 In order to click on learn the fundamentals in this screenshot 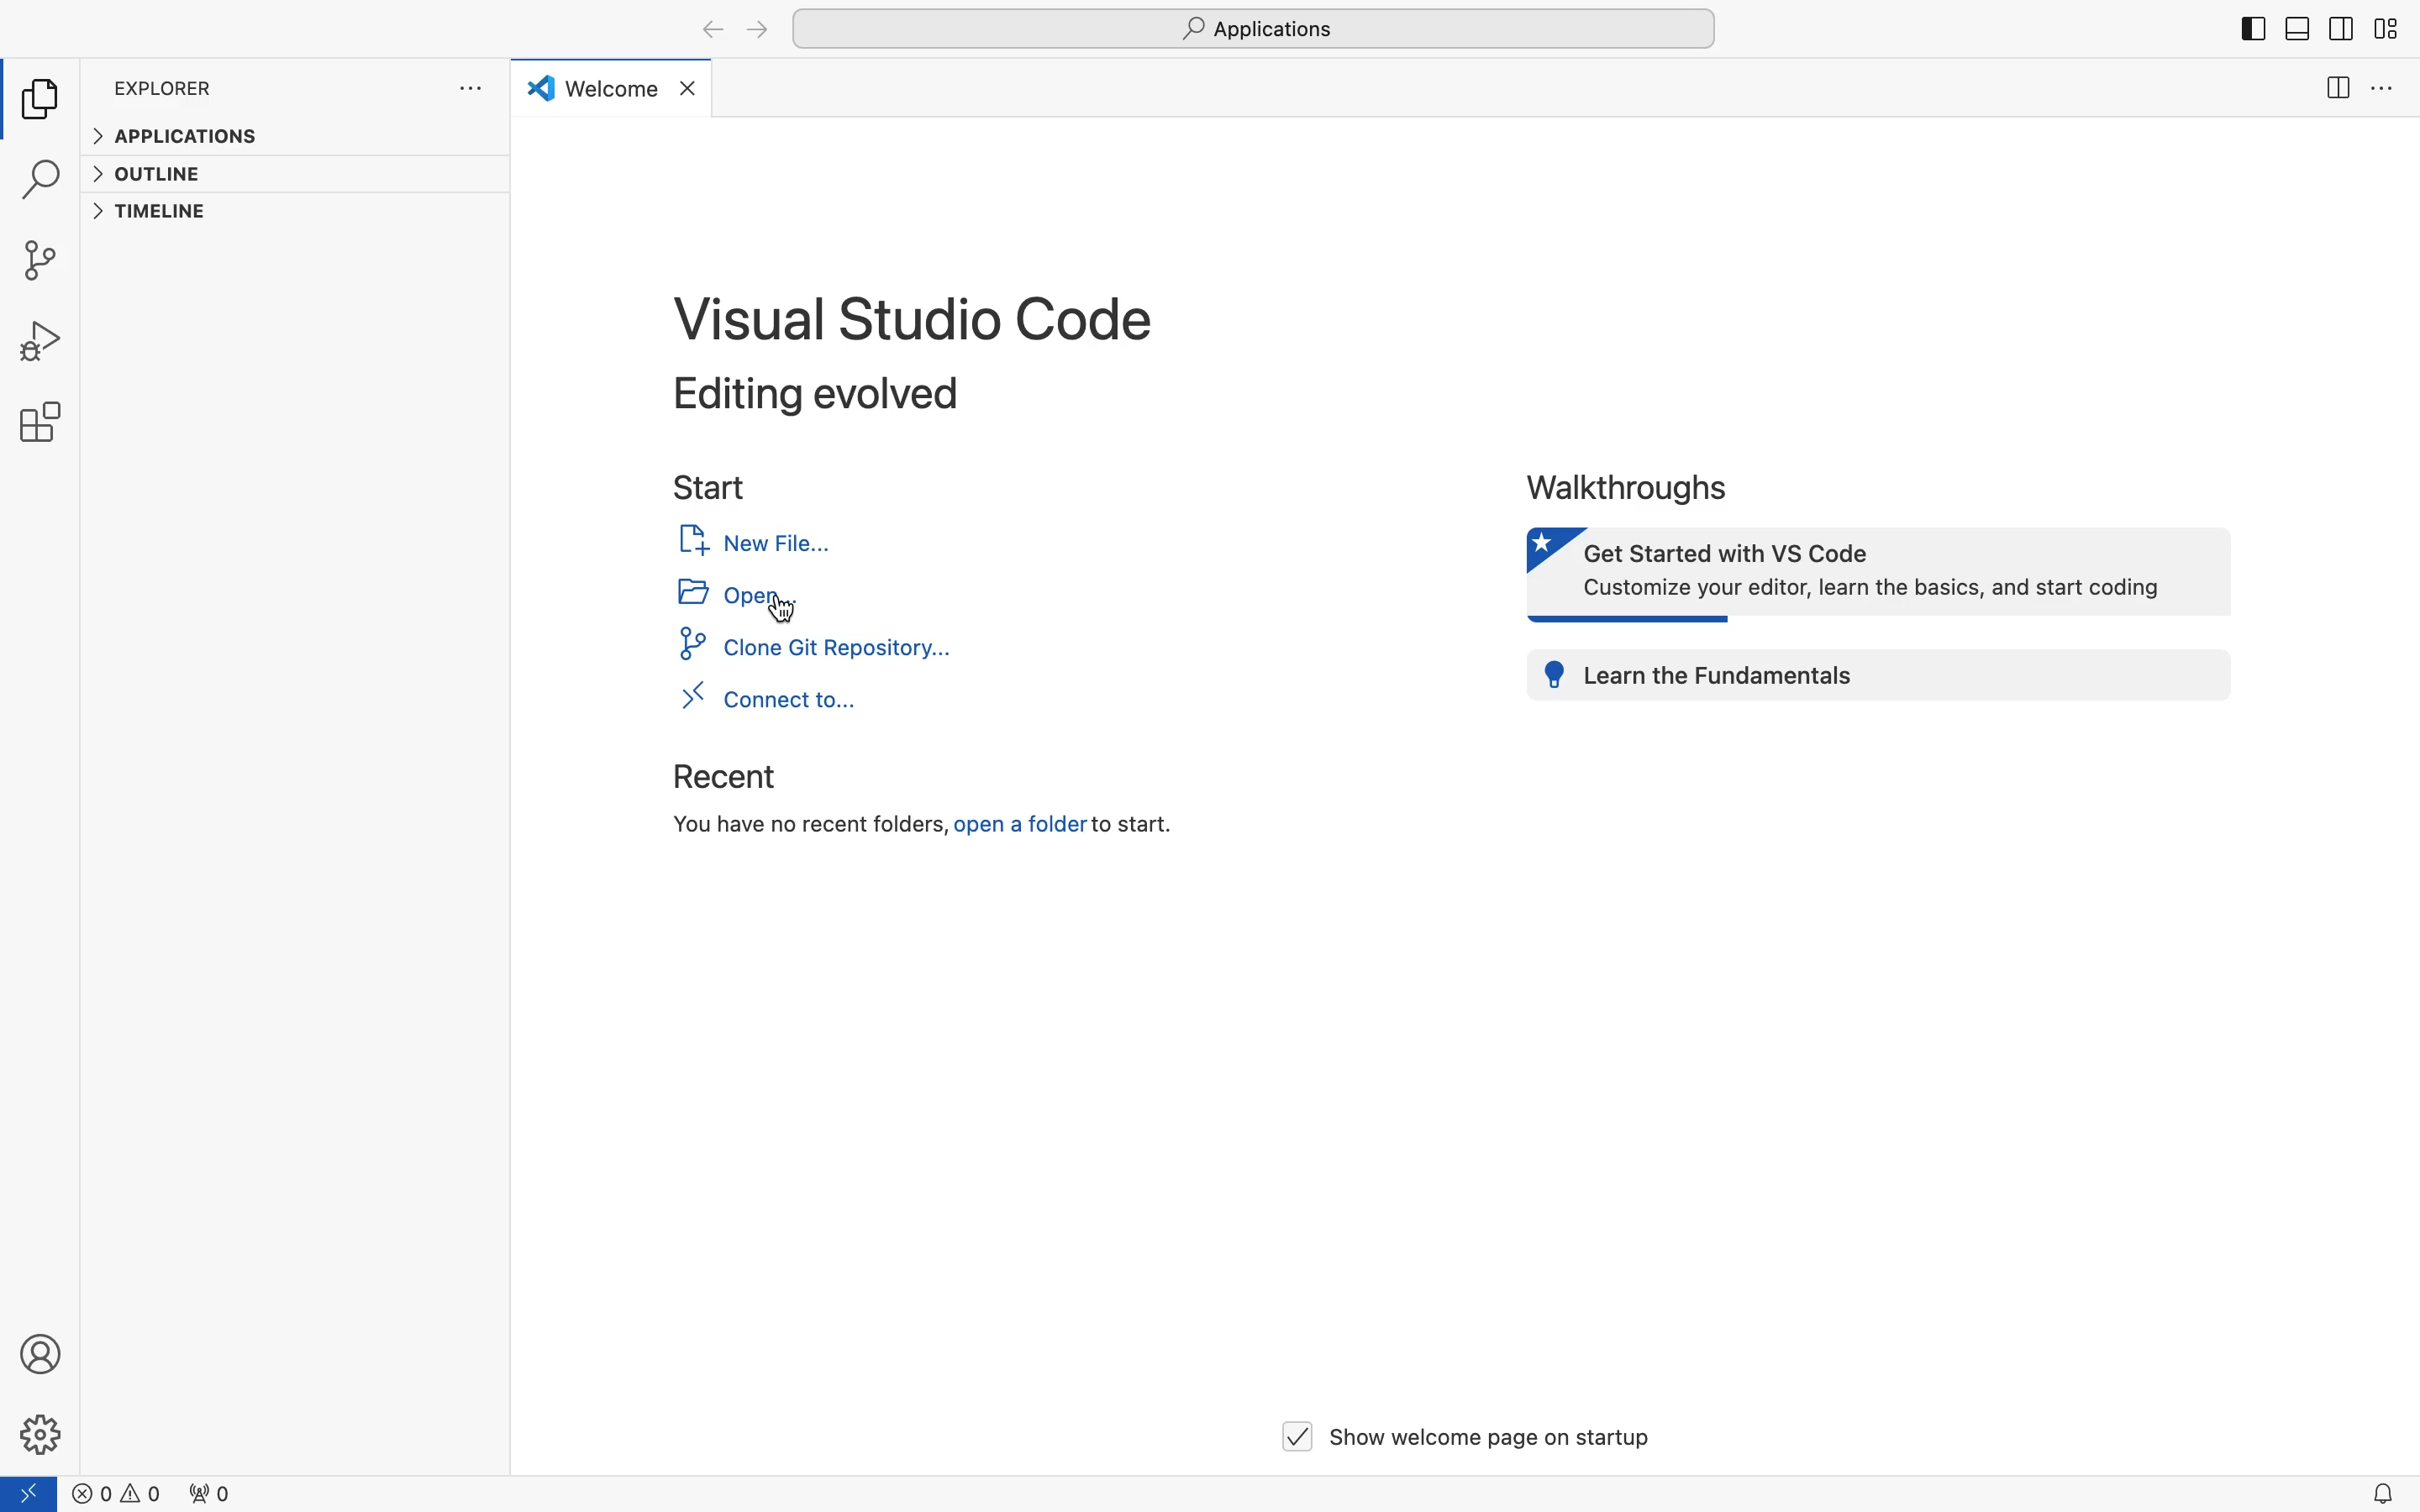, I will do `click(1881, 674)`.